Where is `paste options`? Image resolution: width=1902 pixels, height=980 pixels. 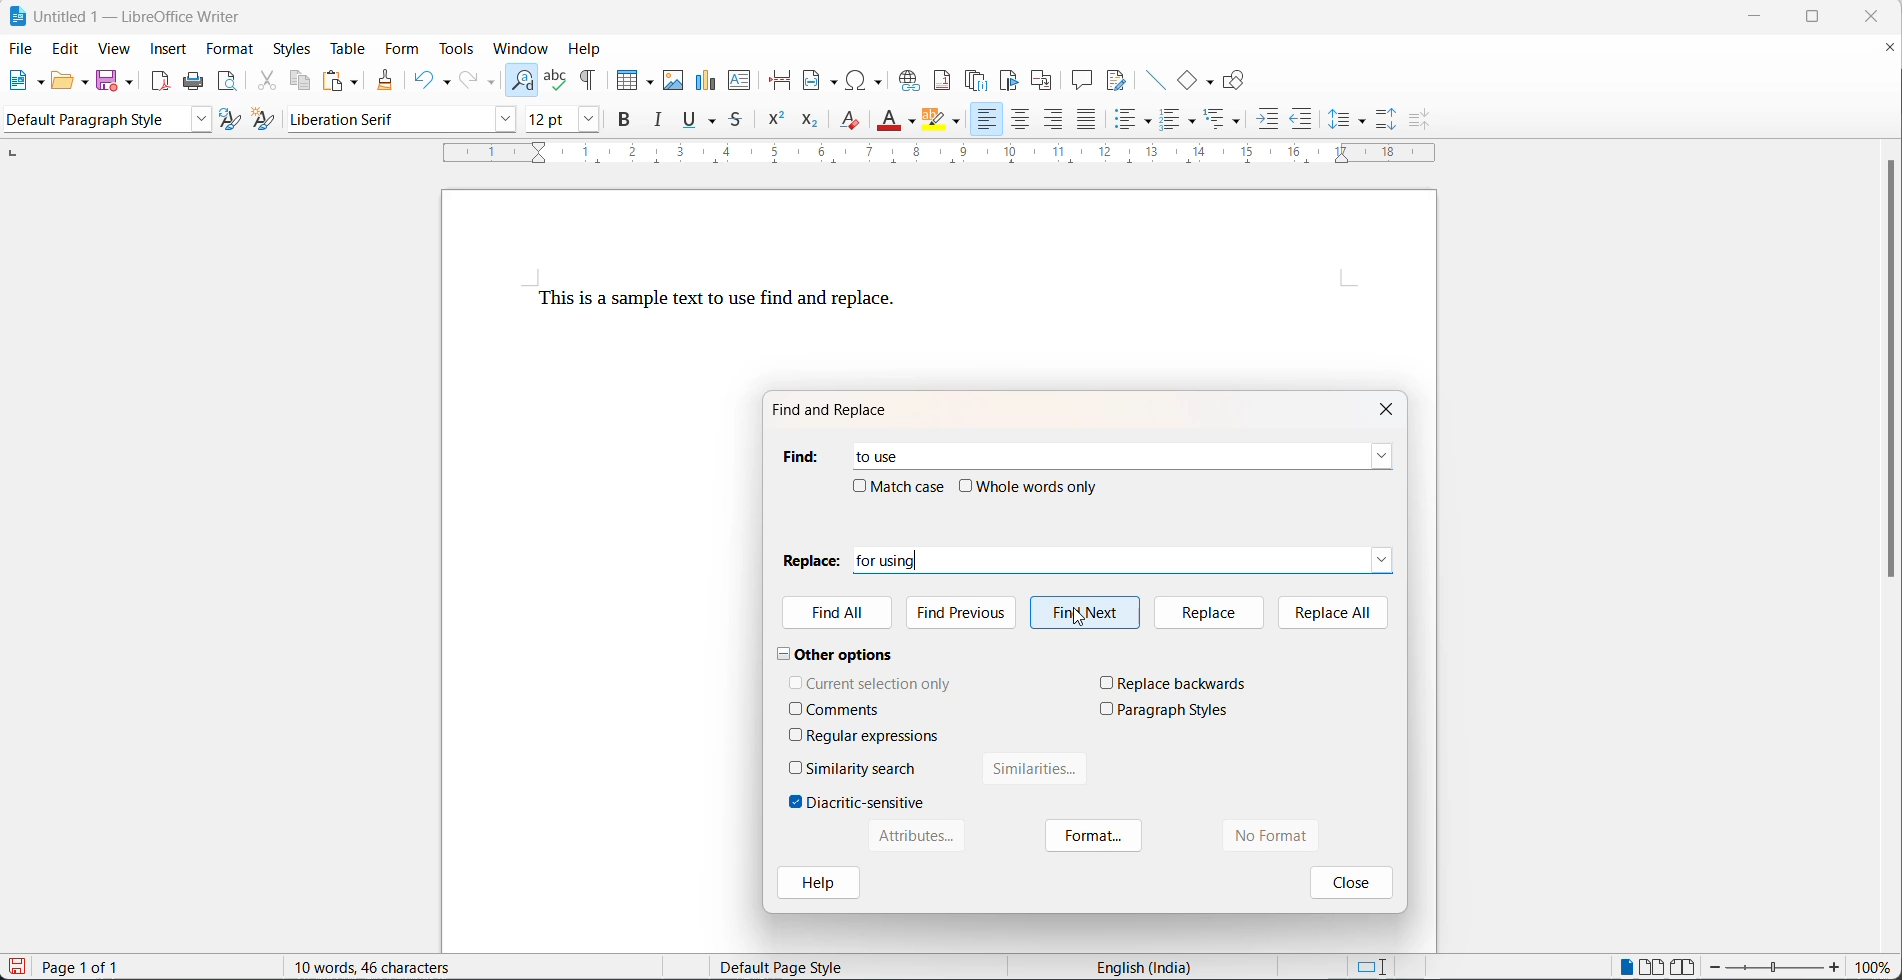
paste options is located at coordinates (356, 80).